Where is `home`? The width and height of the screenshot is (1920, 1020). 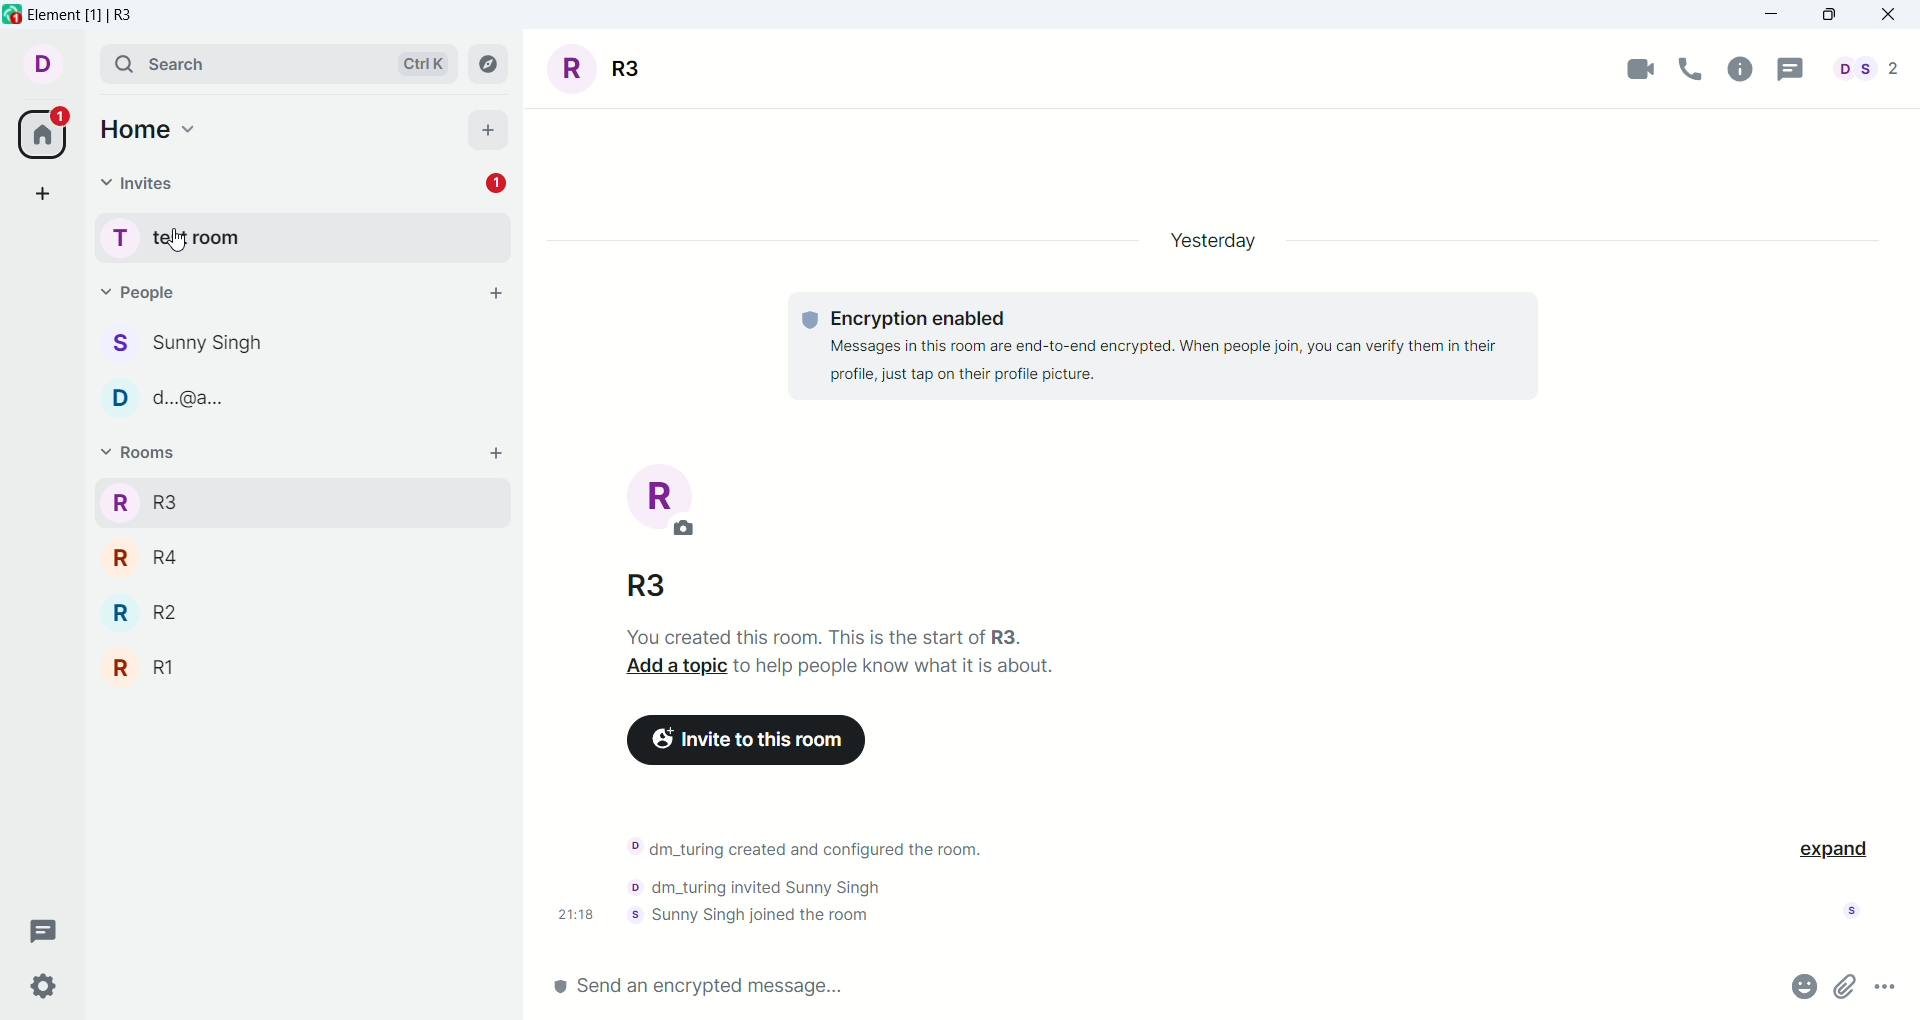
home is located at coordinates (151, 130).